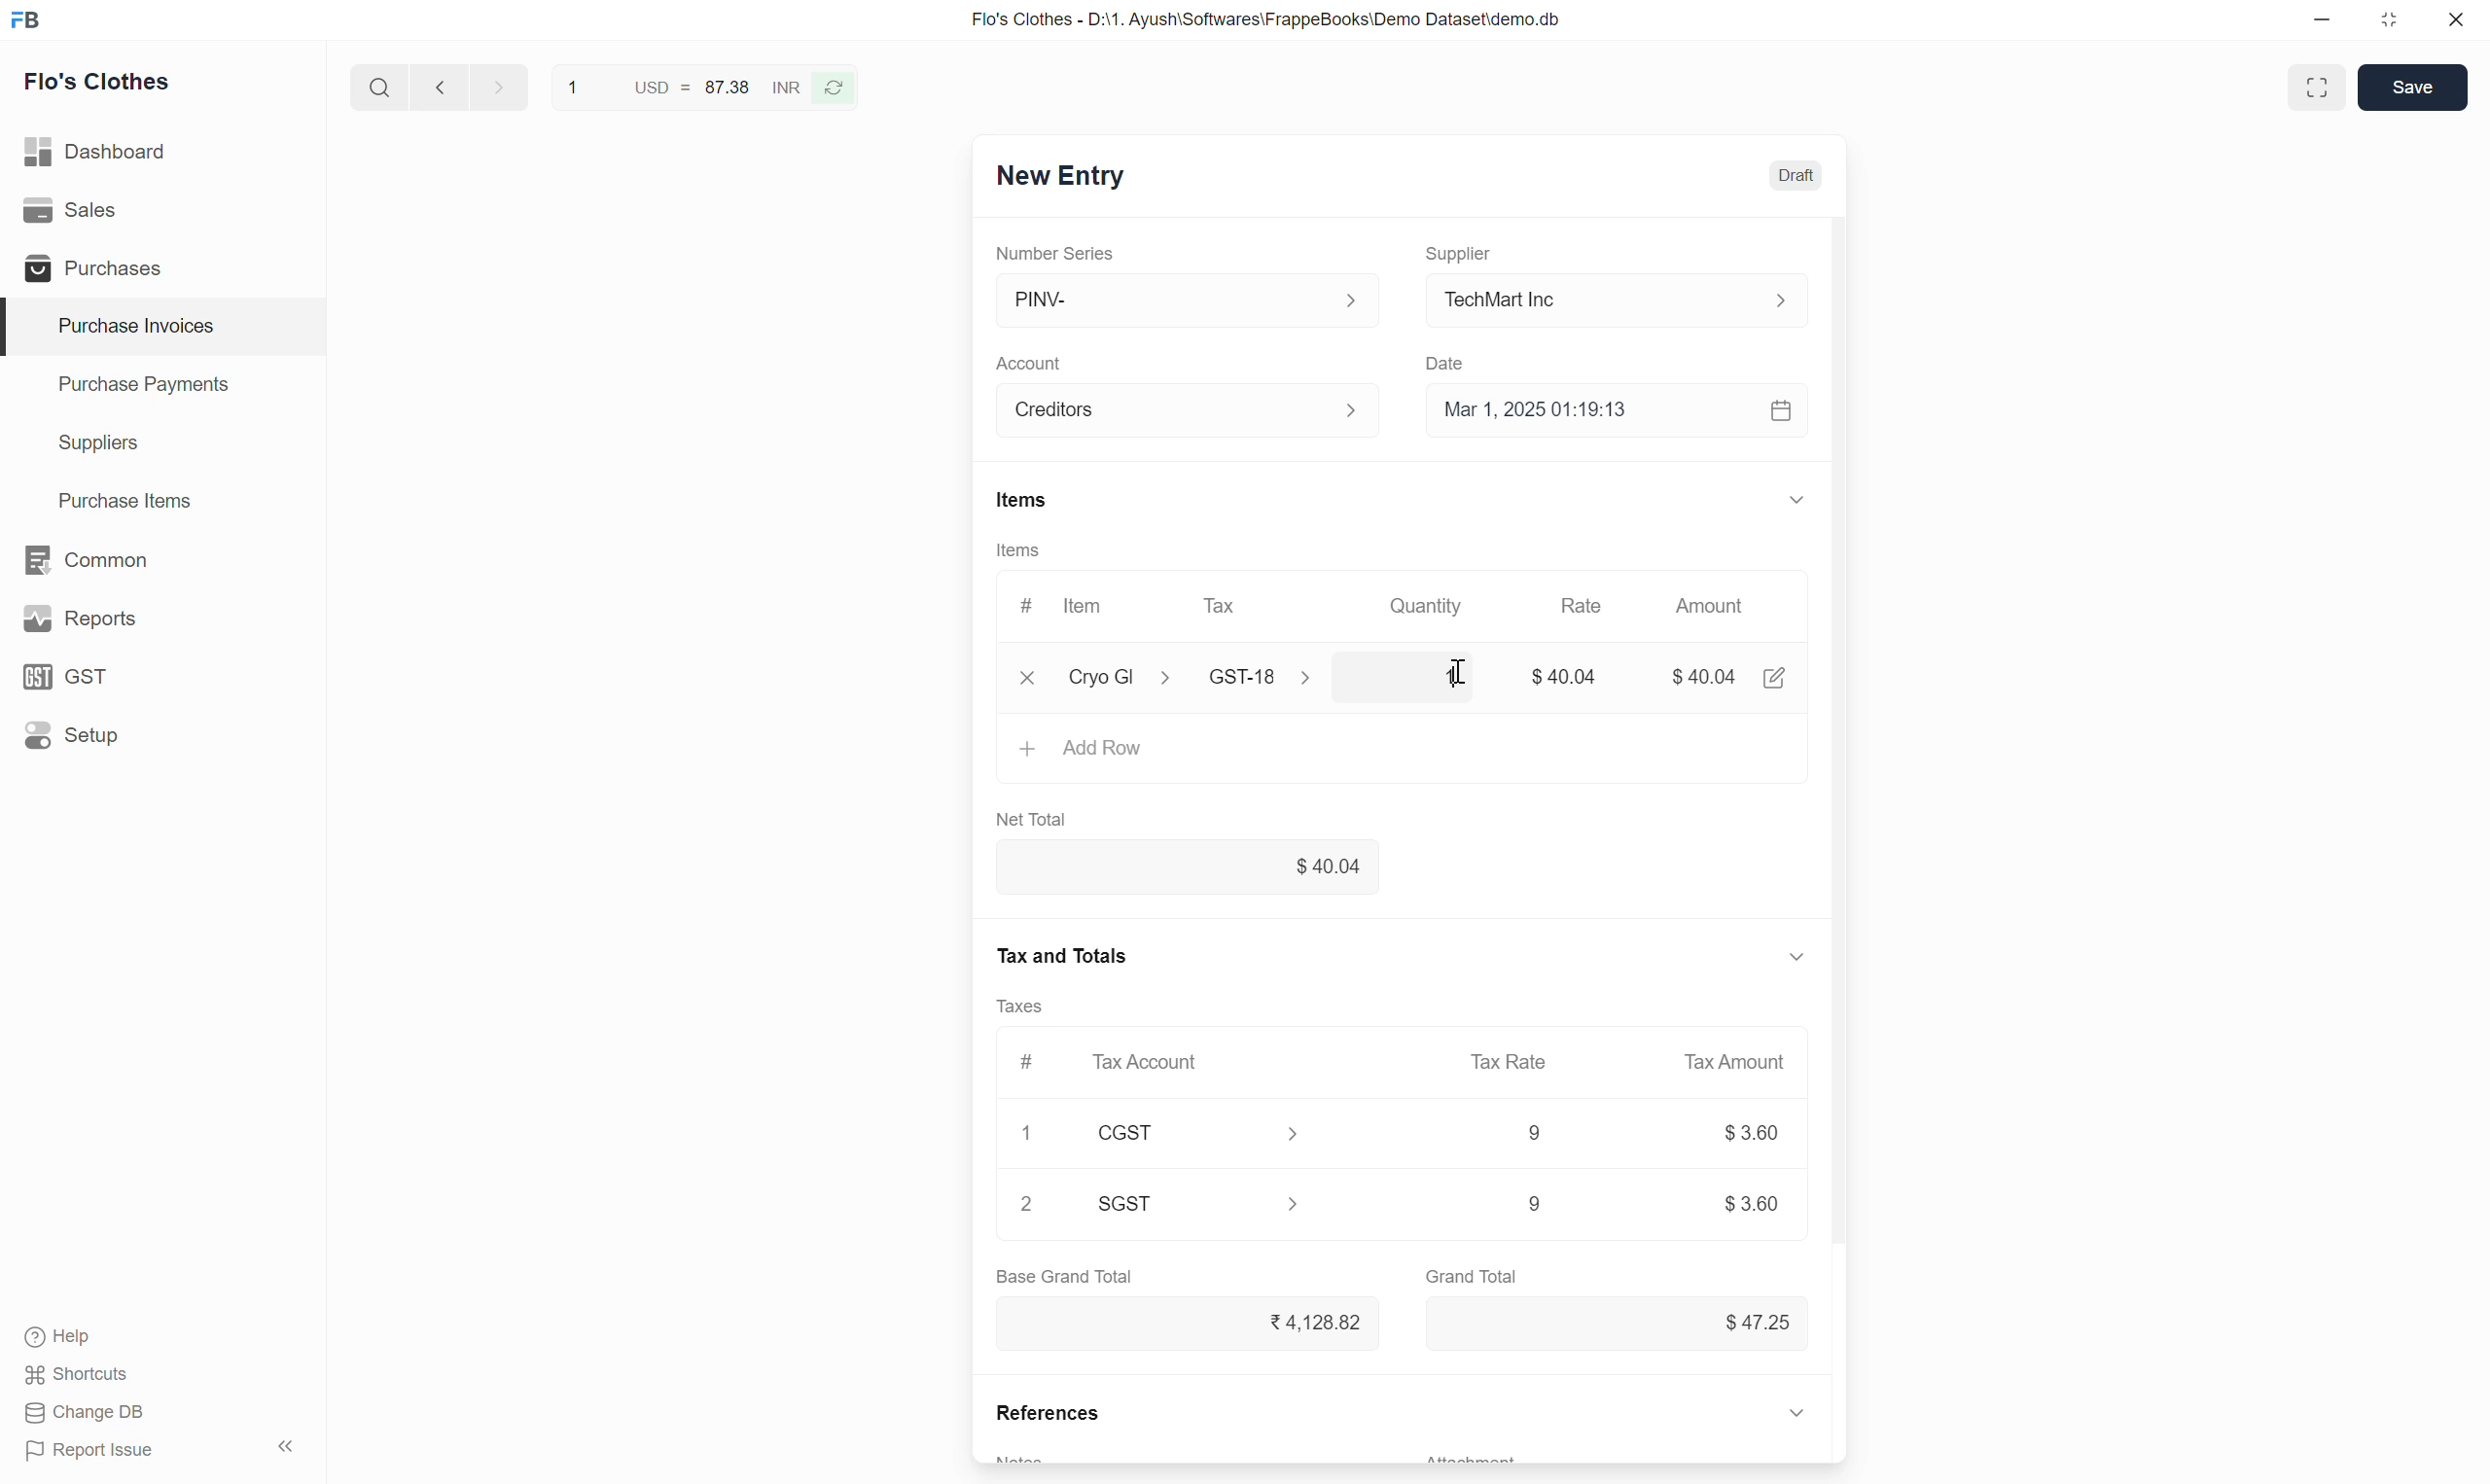  What do you see at coordinates (1622, 412) in the screenshot?
I see `Mar 1, 2025 01:19:13 ` at bounding box center [1622, 412].